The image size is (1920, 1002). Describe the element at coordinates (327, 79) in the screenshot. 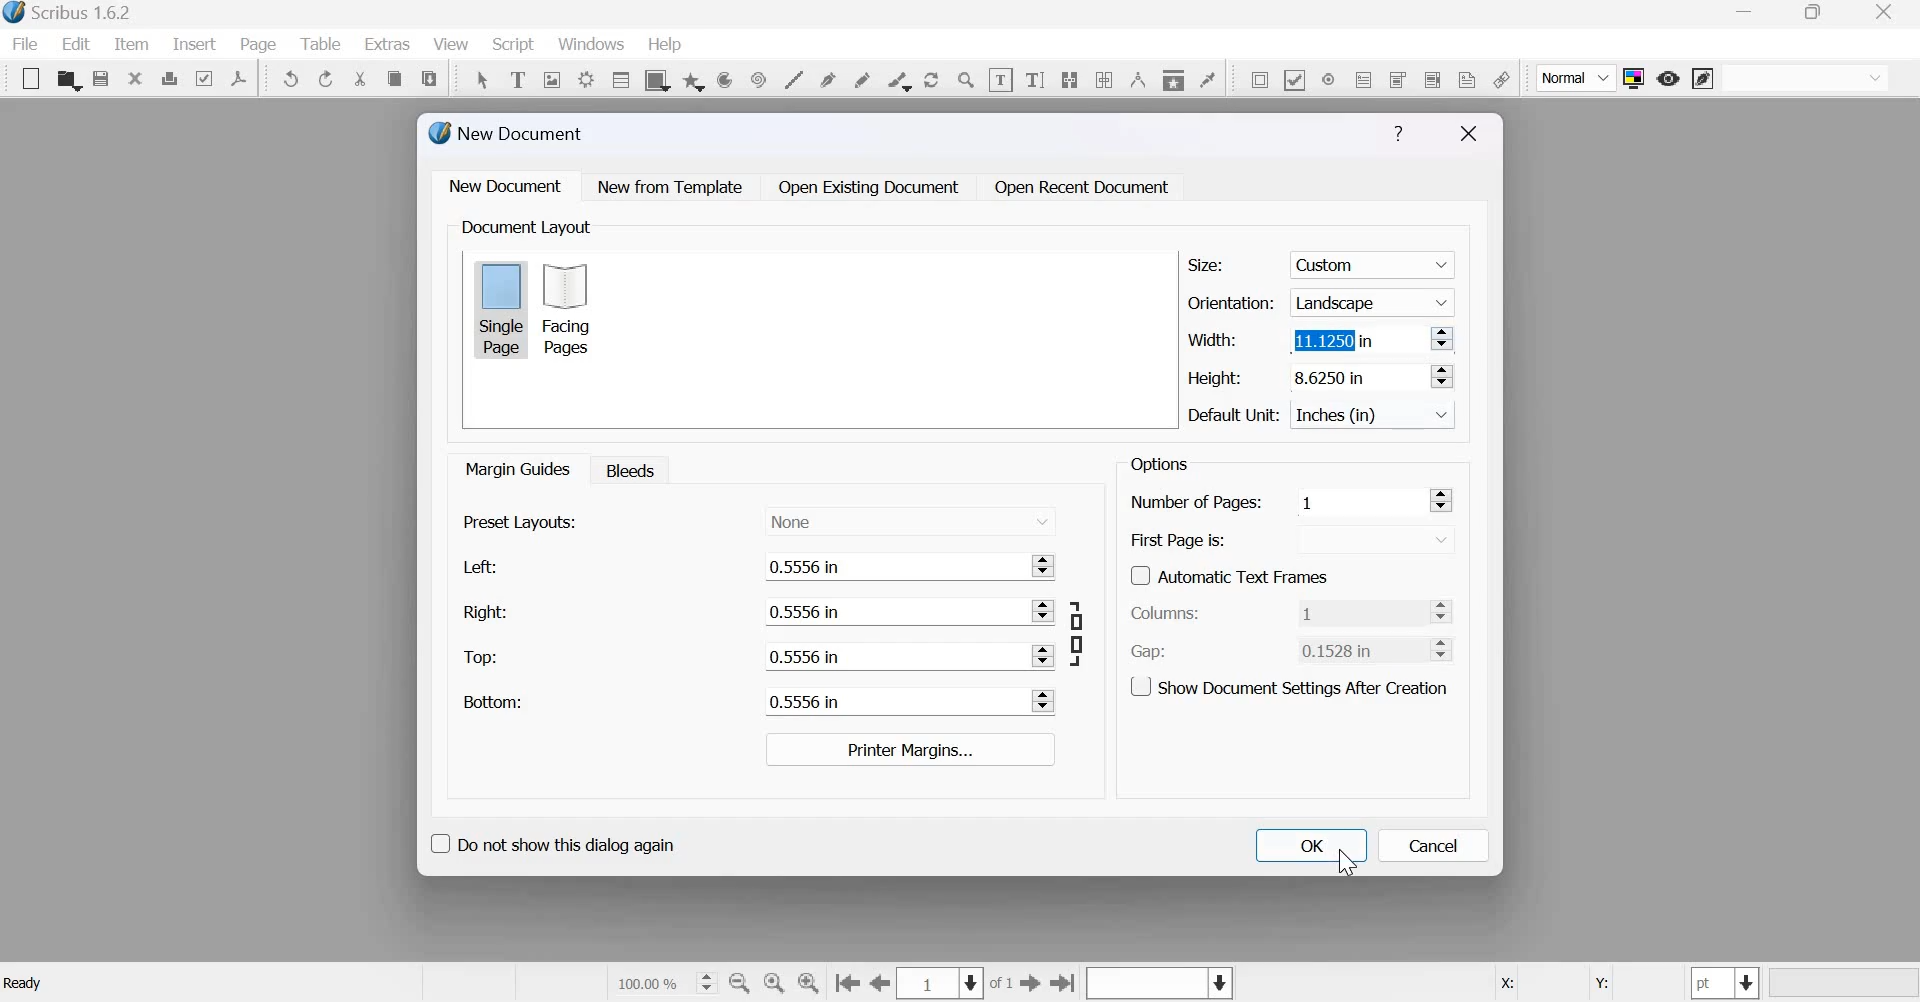

I see `Redo` at that location.